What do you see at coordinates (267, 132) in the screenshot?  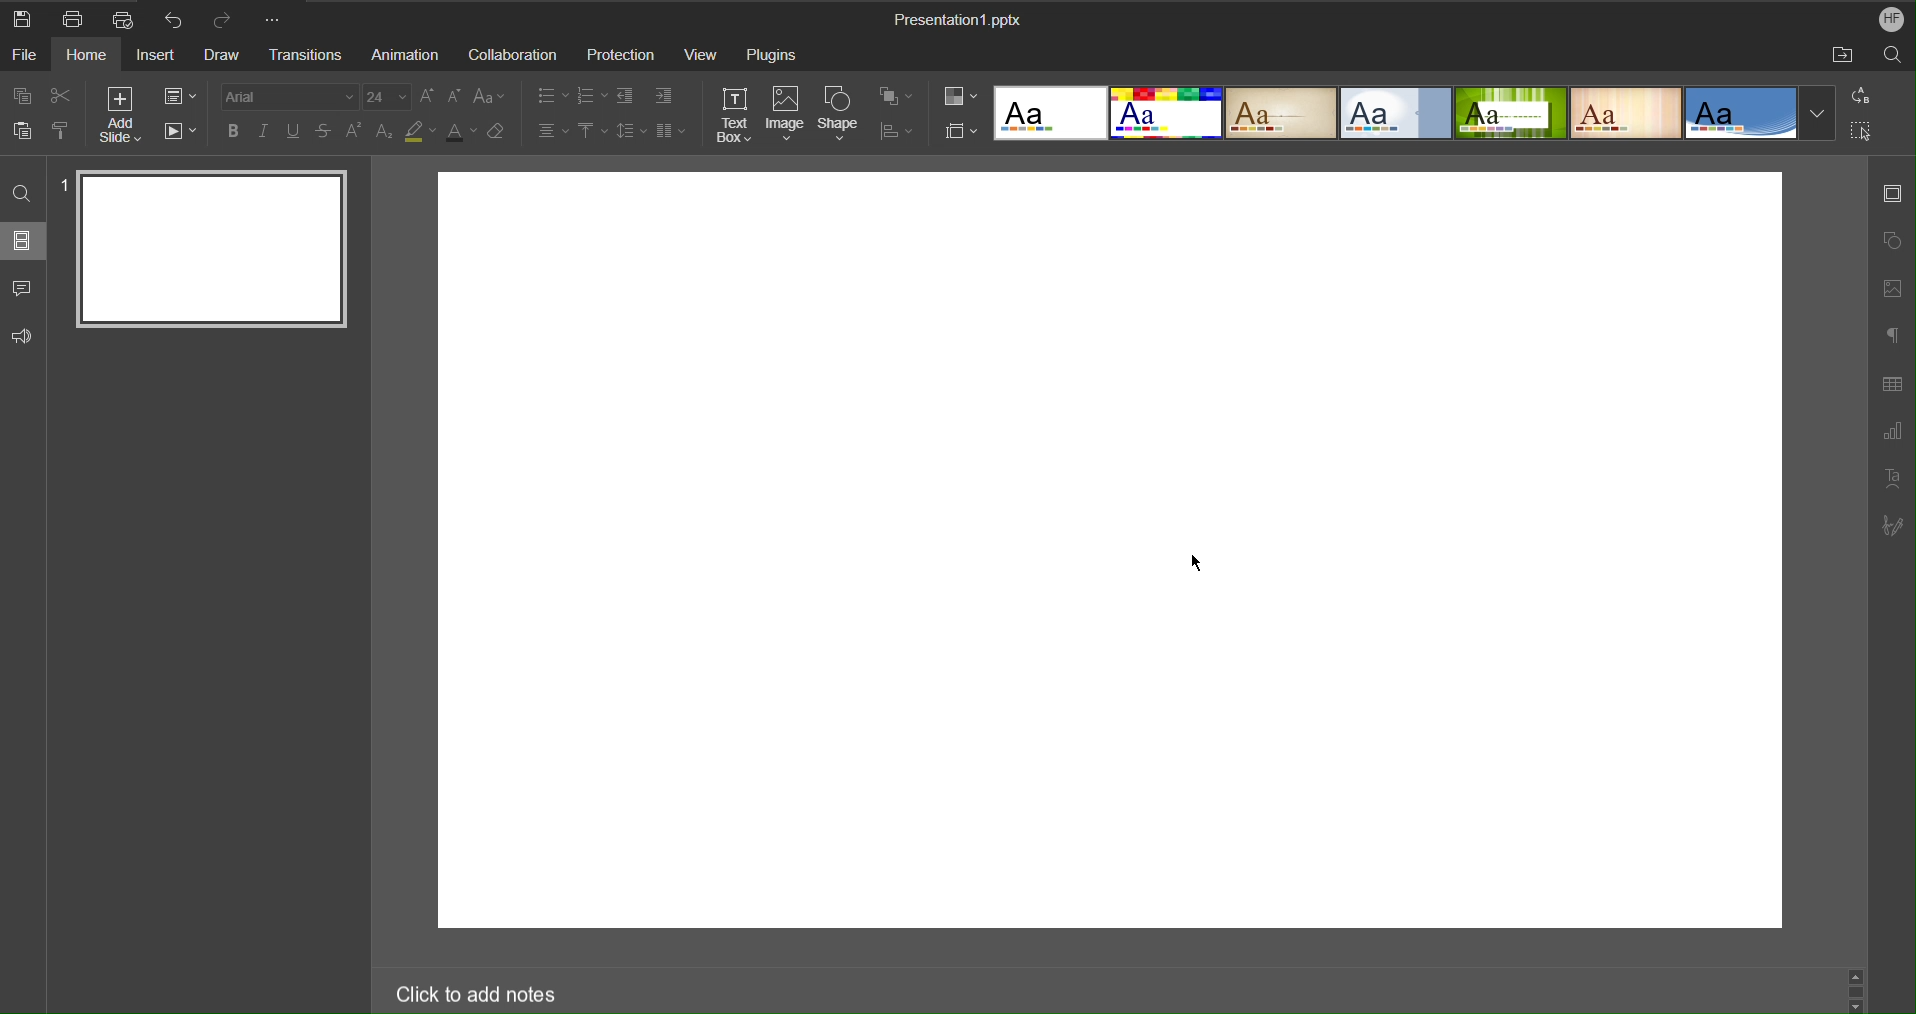 I see `Italic` at bounding box center [267, 132].